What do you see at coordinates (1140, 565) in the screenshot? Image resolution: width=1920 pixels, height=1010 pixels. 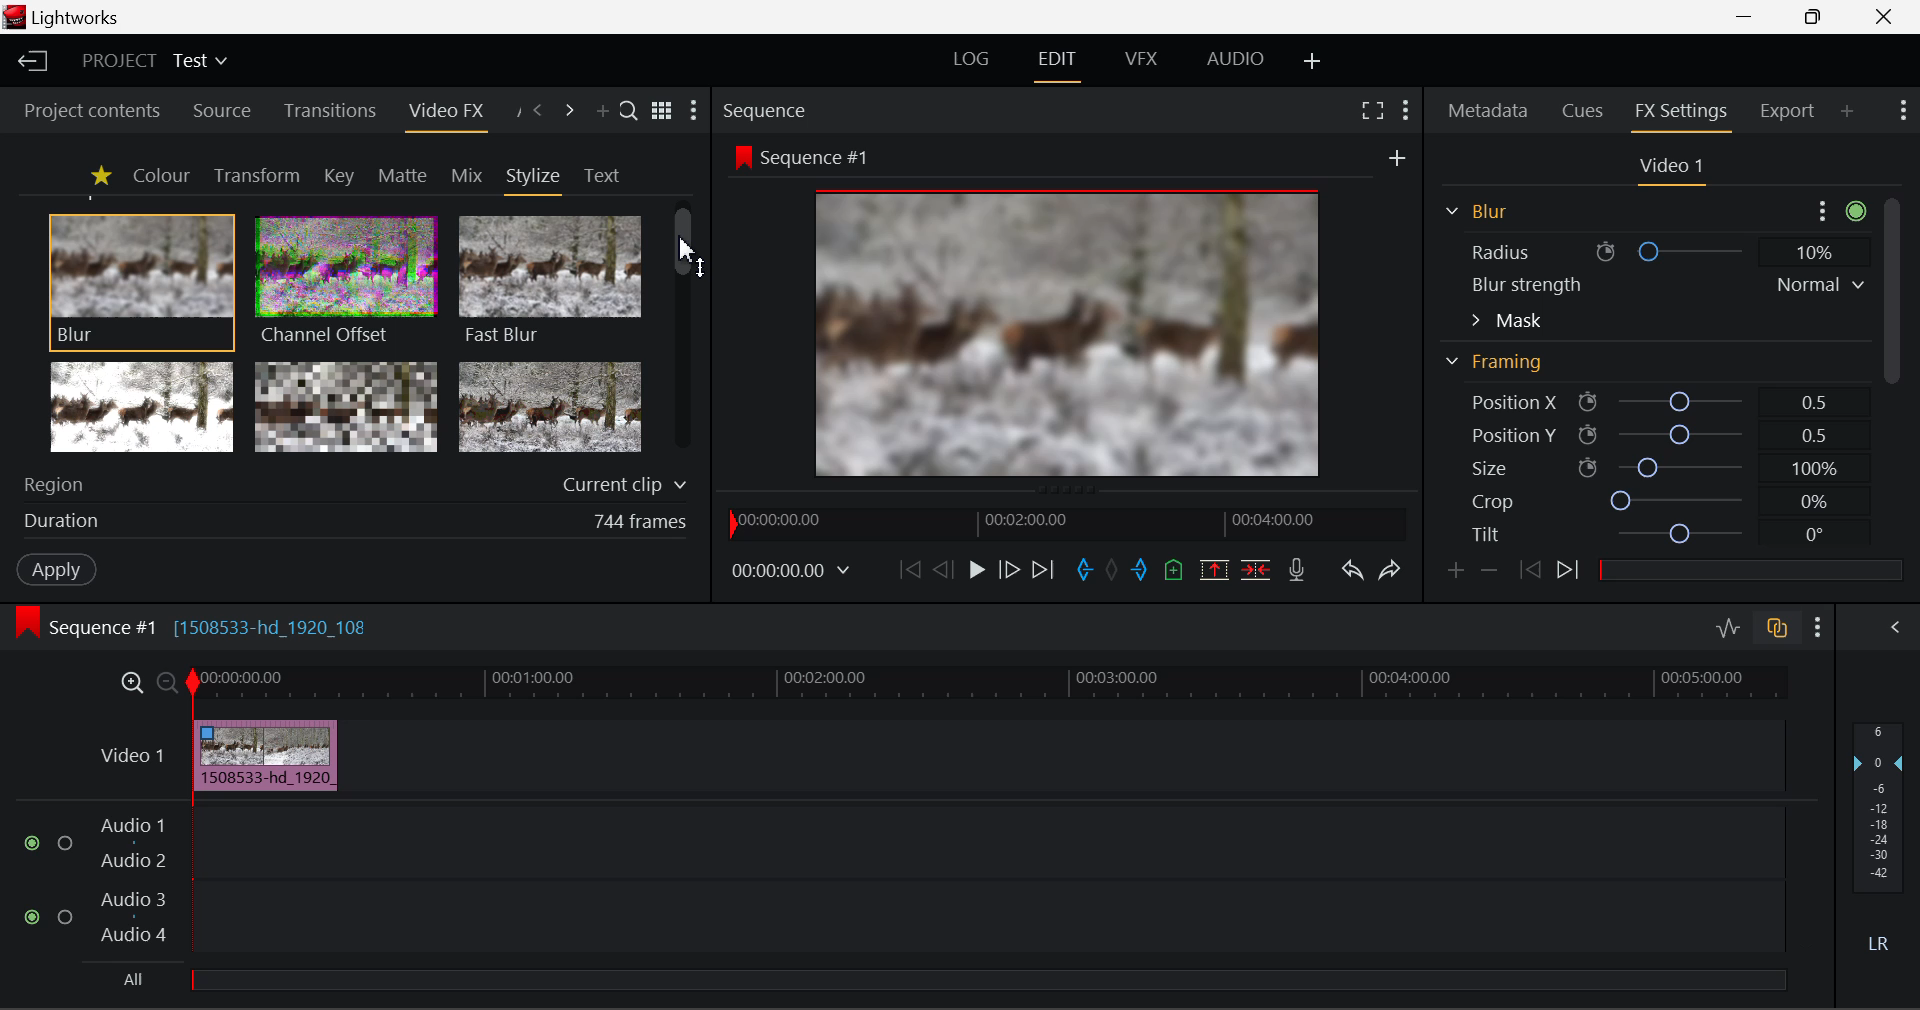 I see `Mark Out` at bounding box center [1140, 565].